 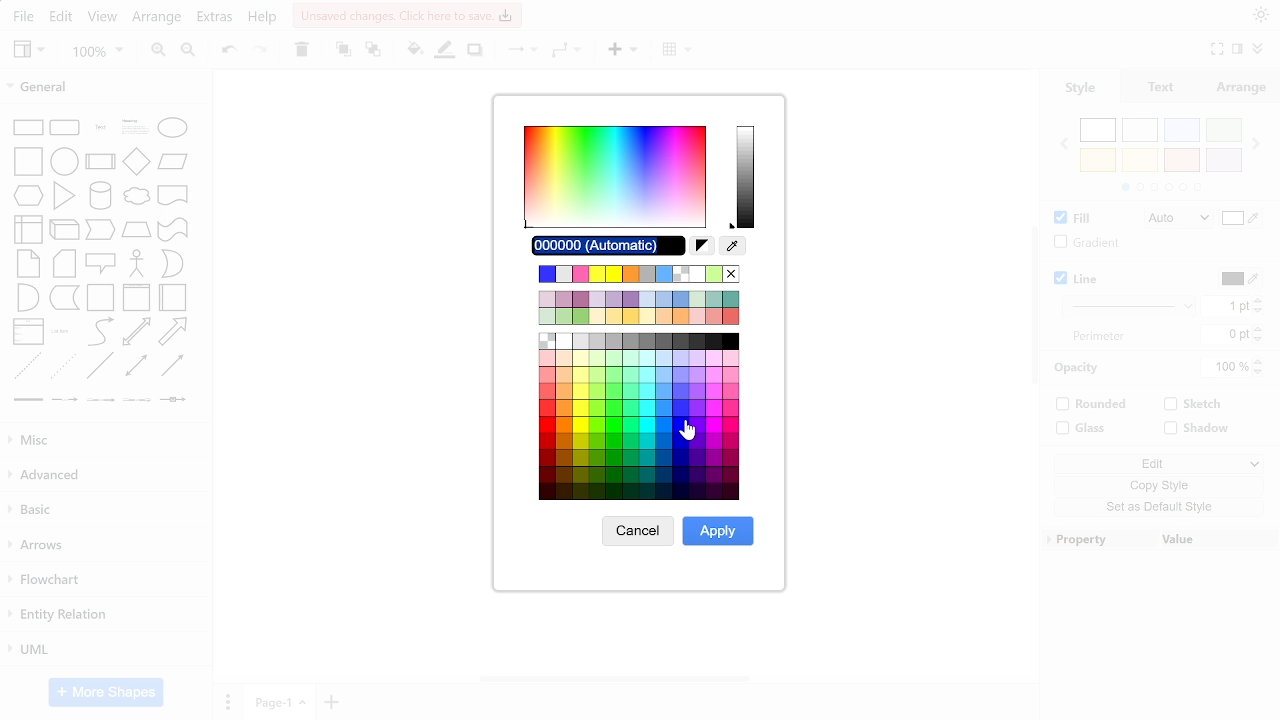 I want to click on increase opacity, so click(x=1261, y=362).